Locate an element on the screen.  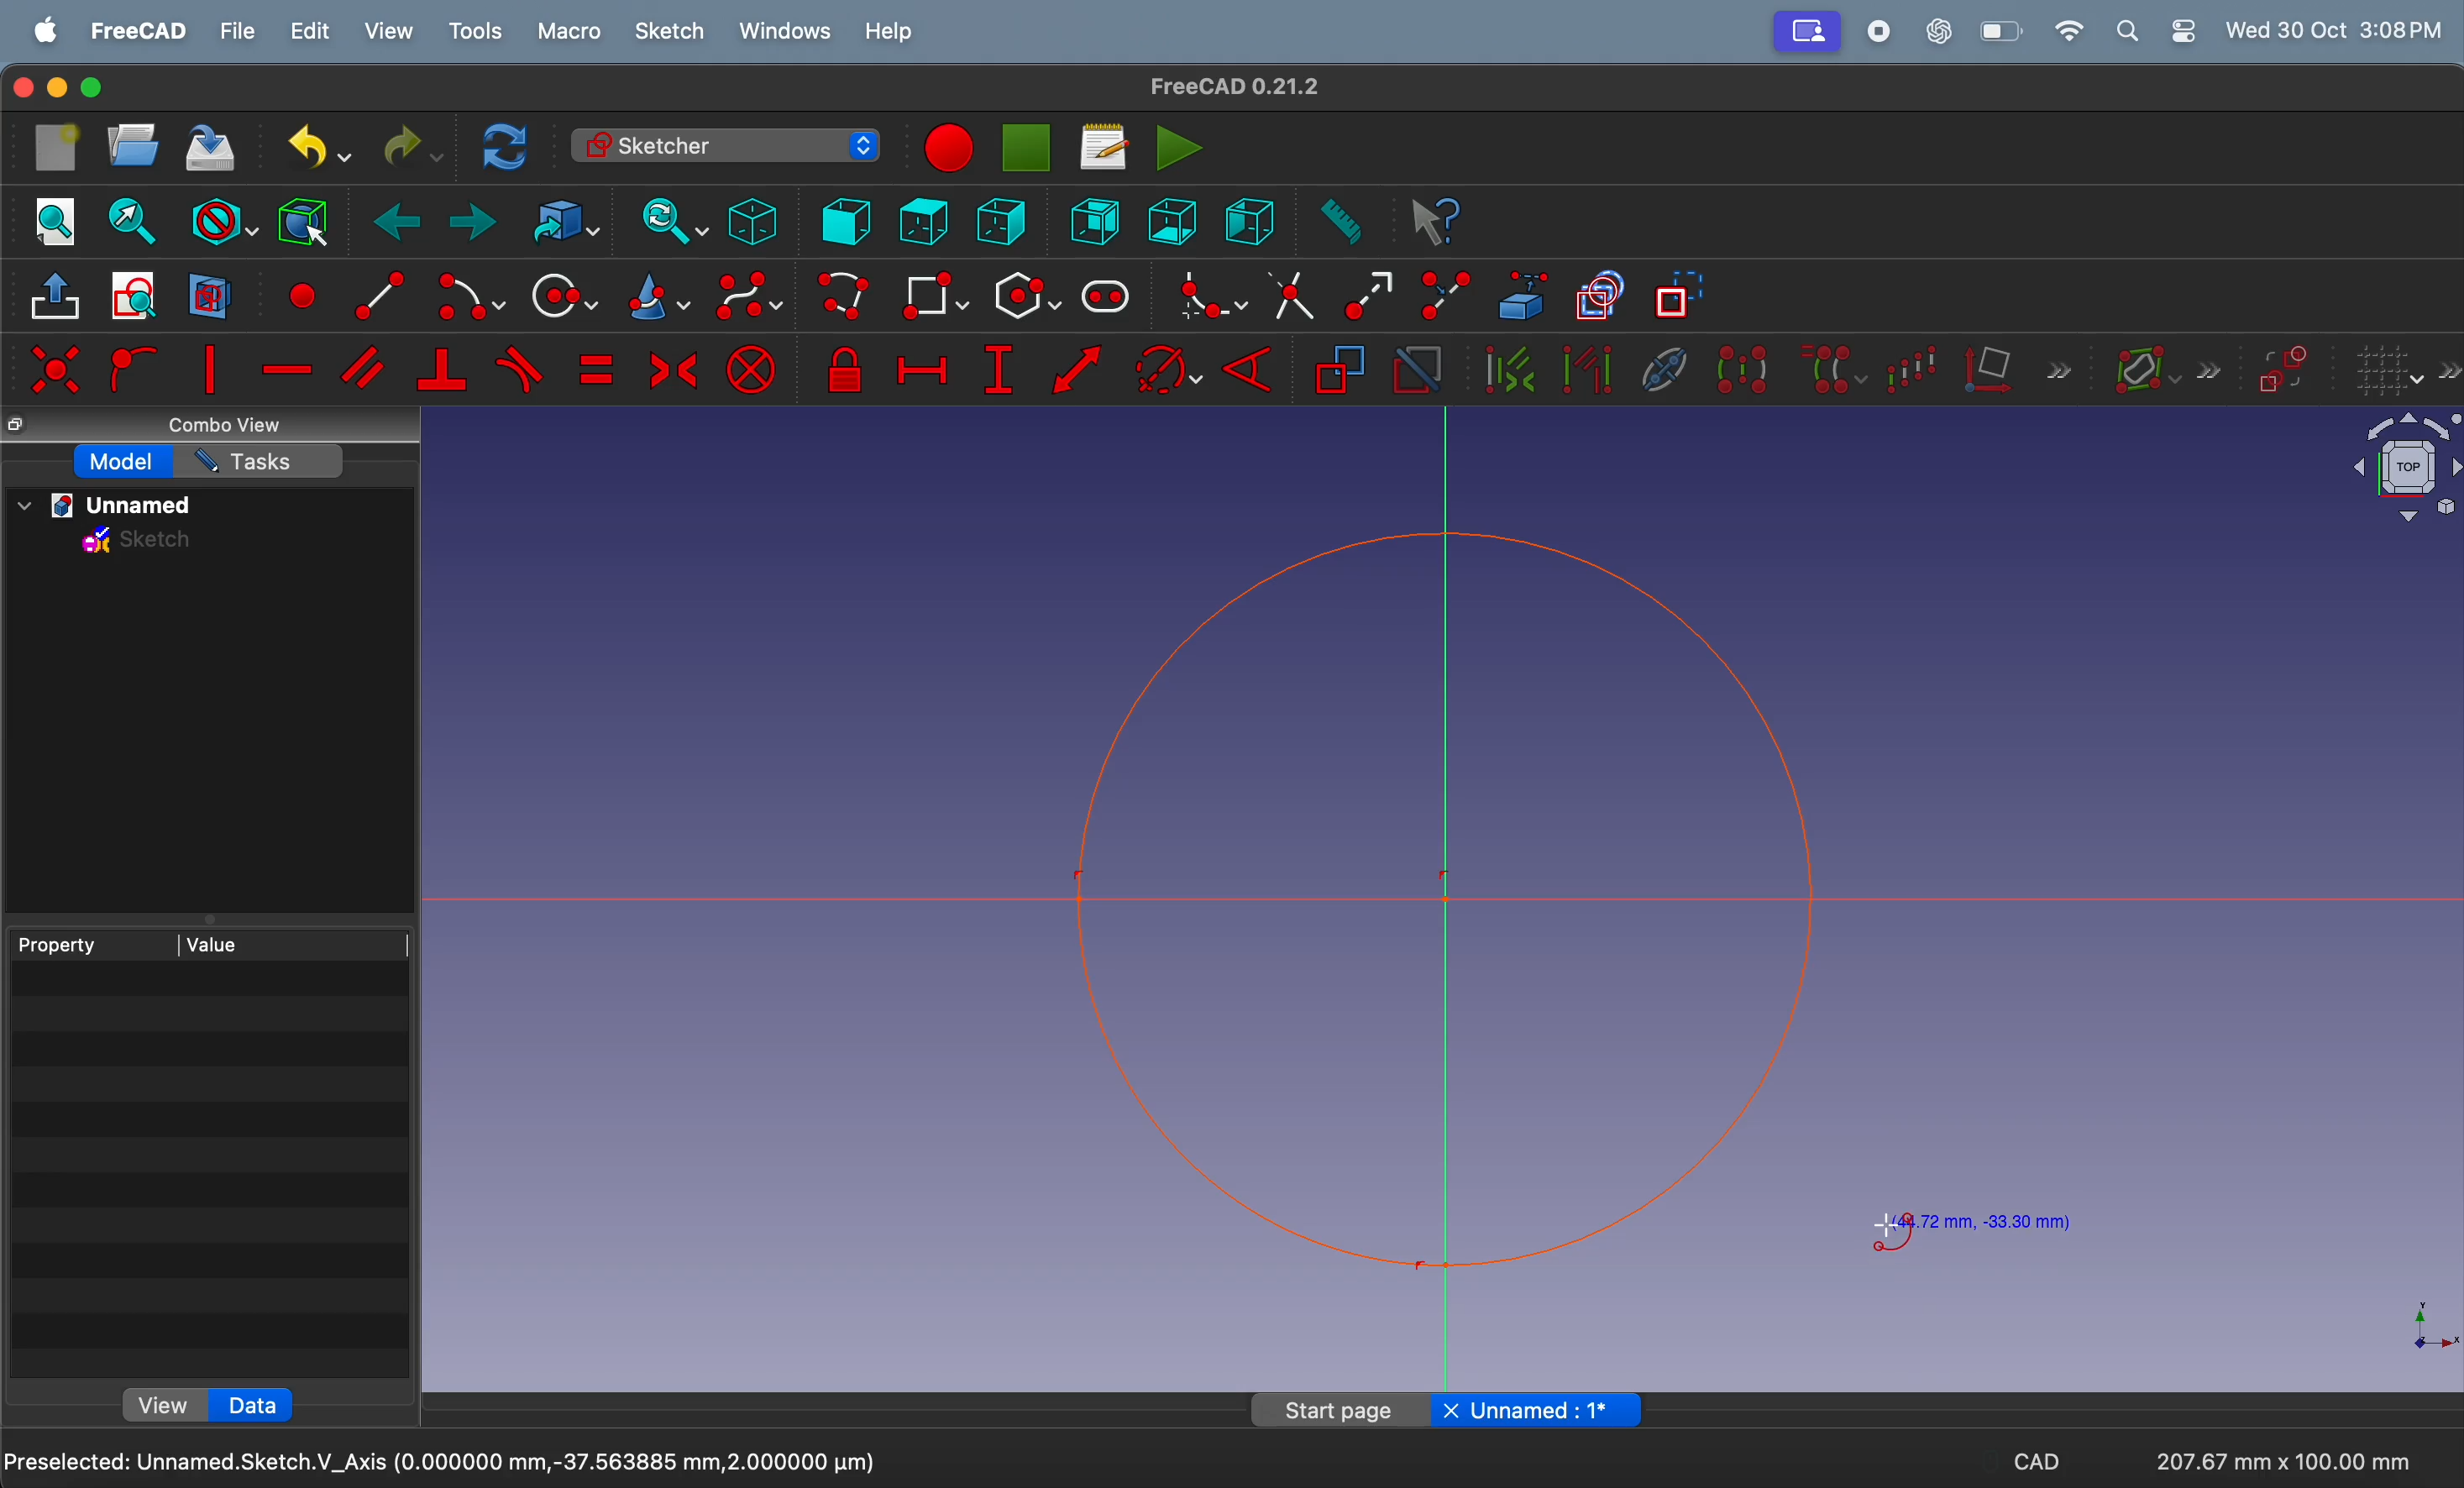
constrain block is located at coordinates (751, 369).